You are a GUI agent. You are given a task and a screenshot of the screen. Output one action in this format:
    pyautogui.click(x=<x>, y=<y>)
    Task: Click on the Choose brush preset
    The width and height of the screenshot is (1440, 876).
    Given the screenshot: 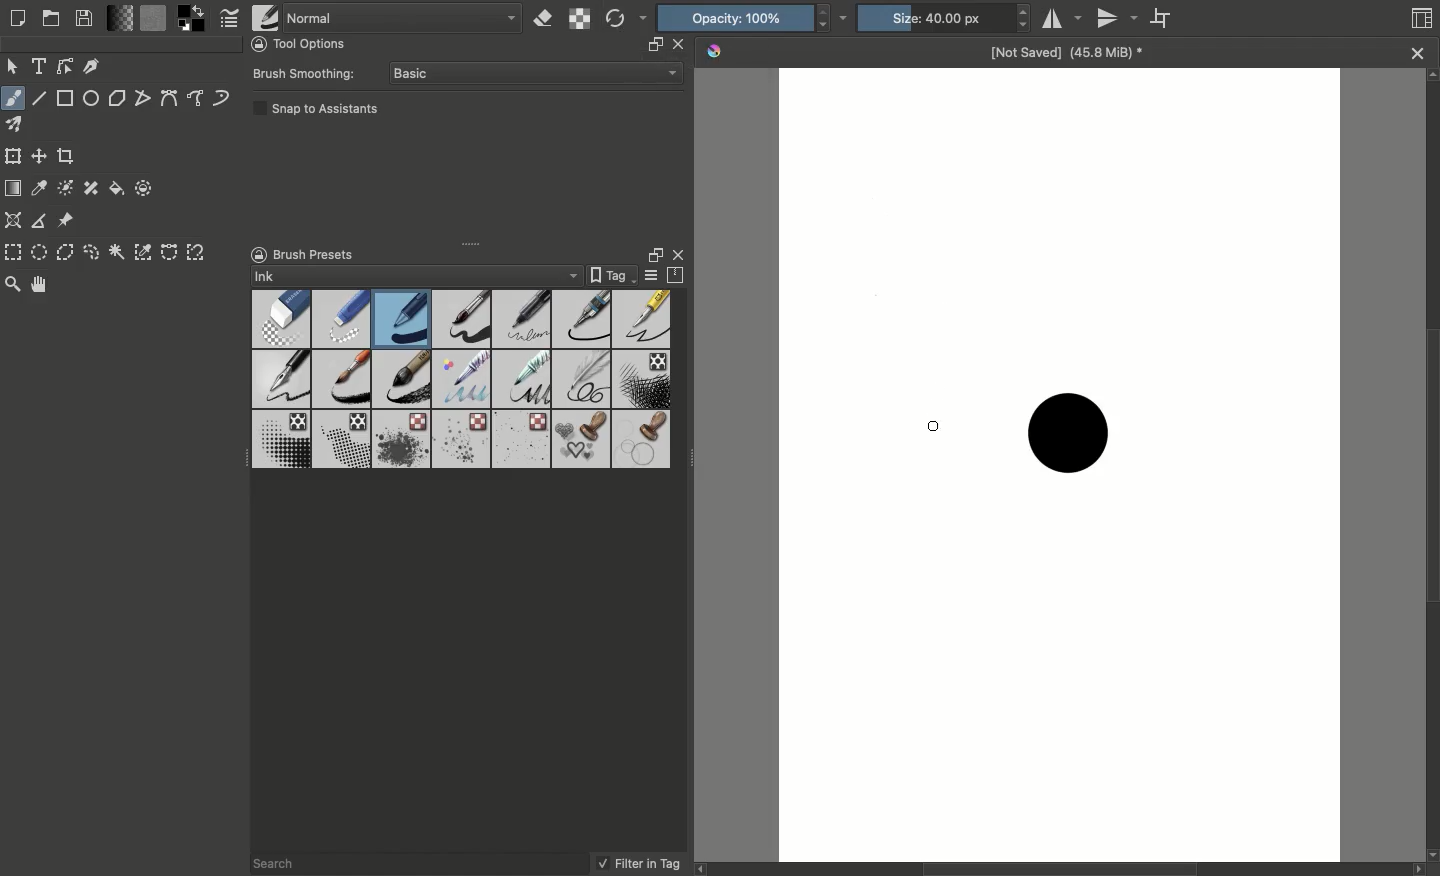 What is the action you would take?
    pyautogui.click(x=265, y=18)
    